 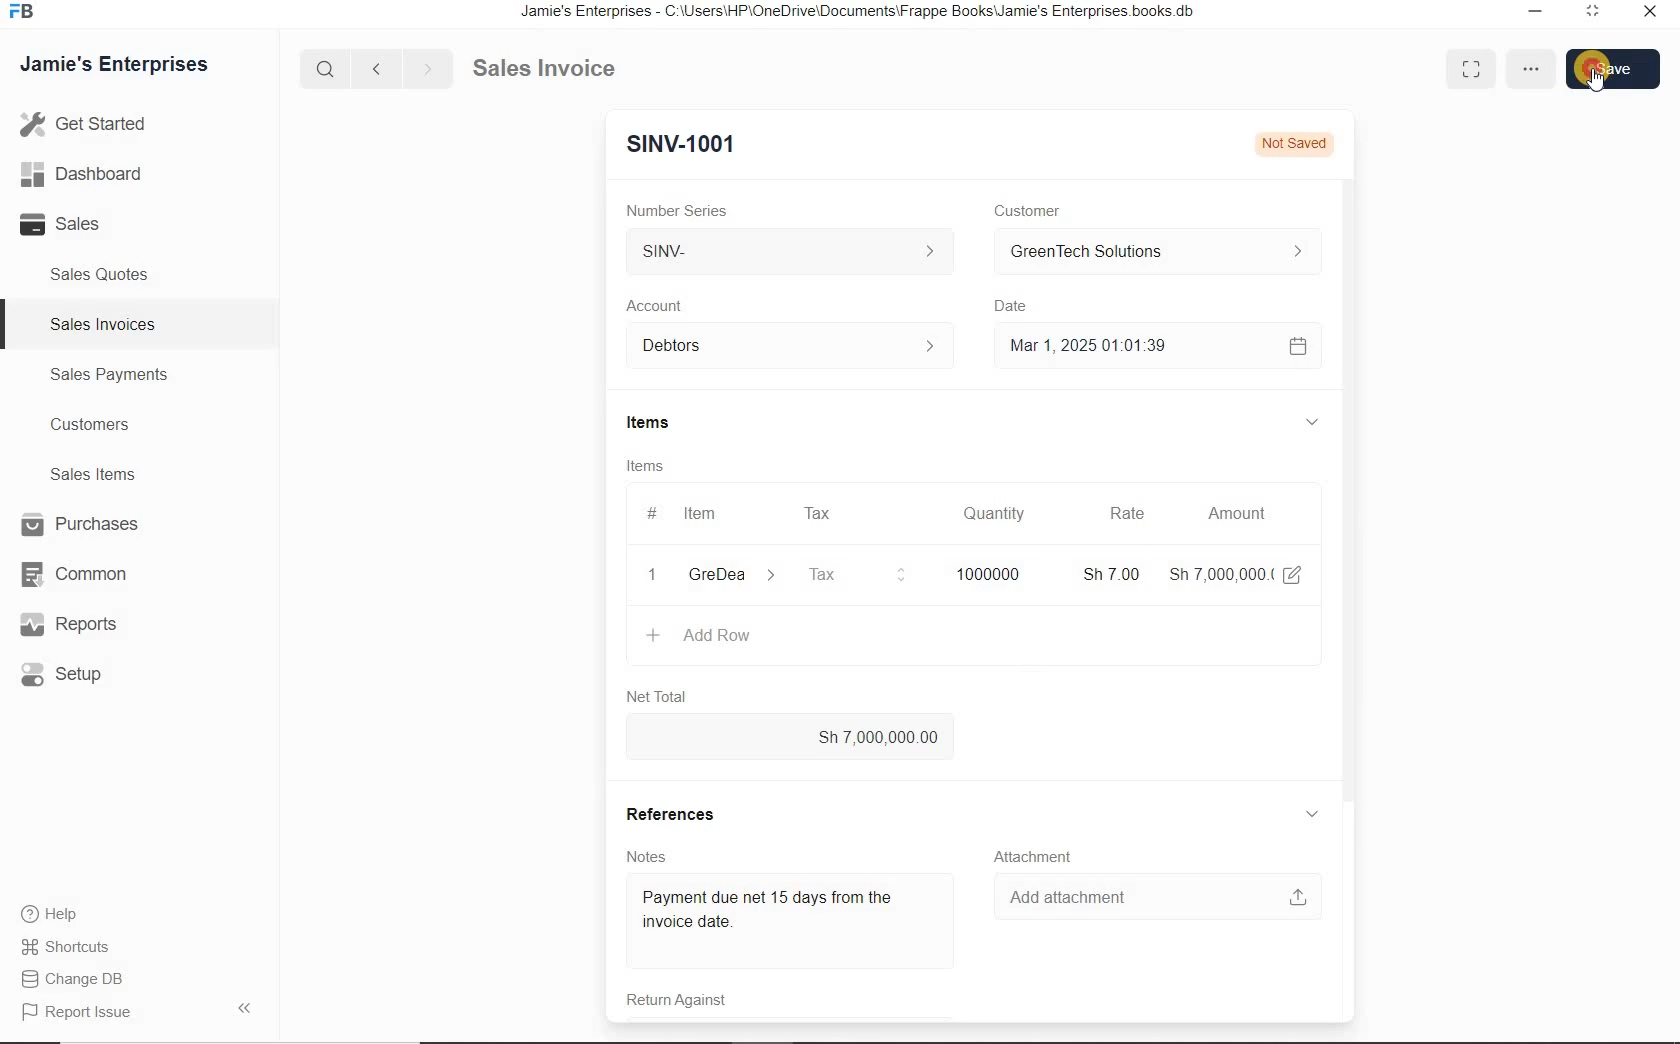 What do you see at coordinates (375, 69) in the screenshot?
I see `previous page` at bounding box center [375, 69].